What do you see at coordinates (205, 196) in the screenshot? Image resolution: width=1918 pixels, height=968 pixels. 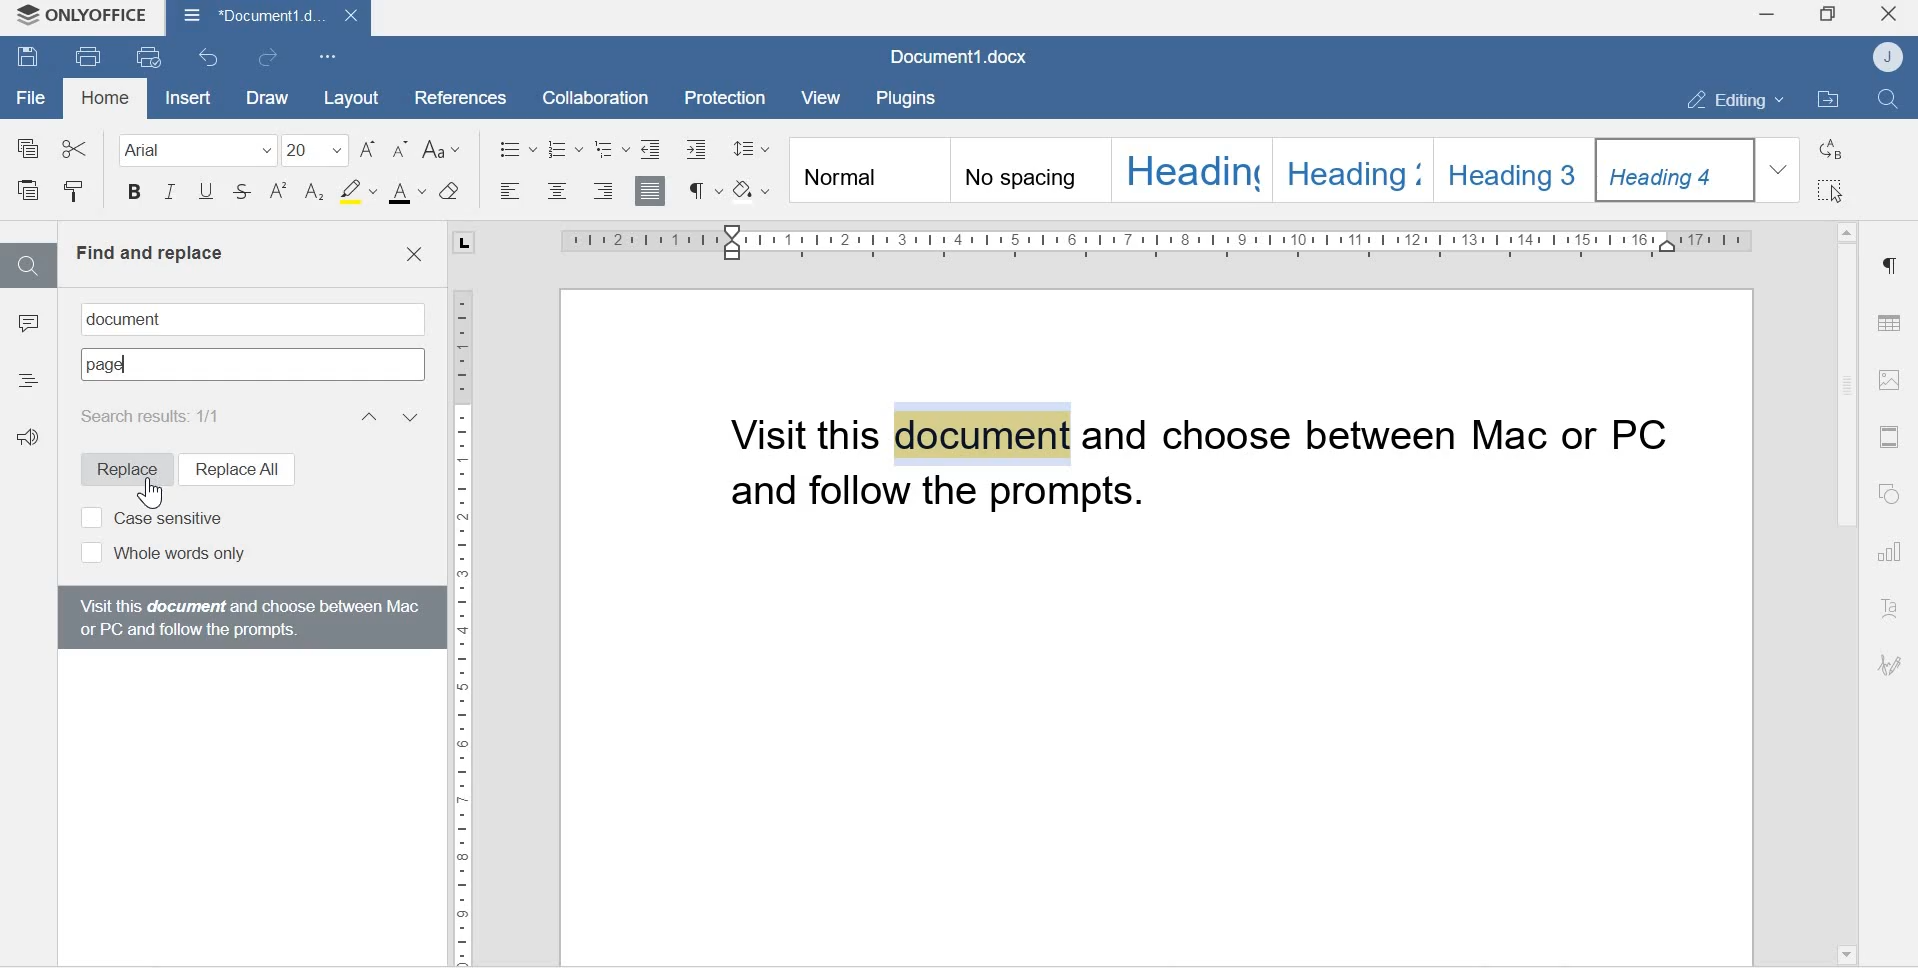 I see `Underline` at bounding box center [205, 196].